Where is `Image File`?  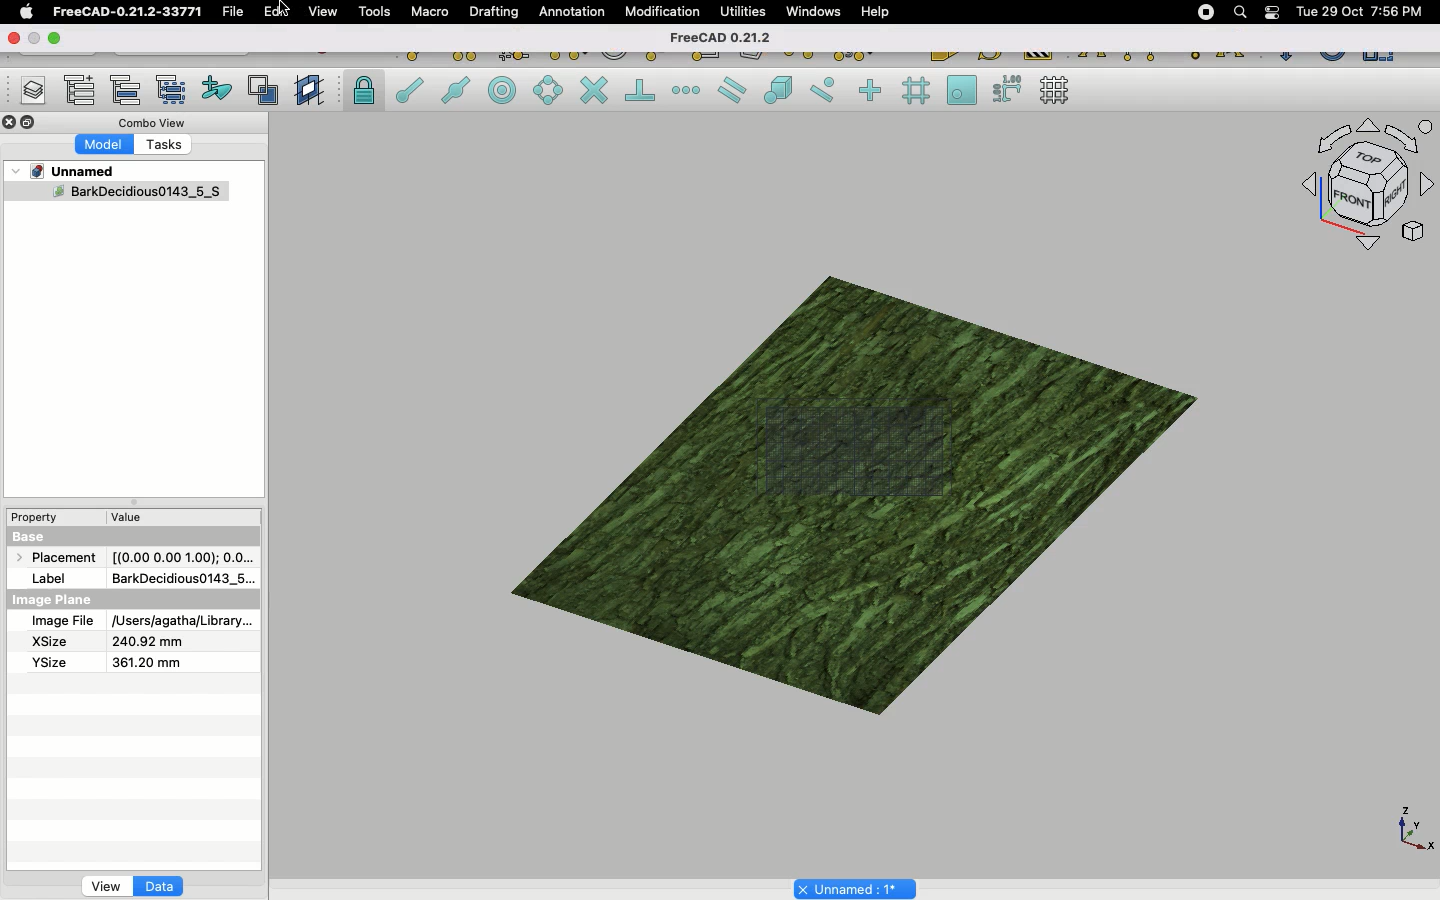 Image File is located at coordinates (62, 622).